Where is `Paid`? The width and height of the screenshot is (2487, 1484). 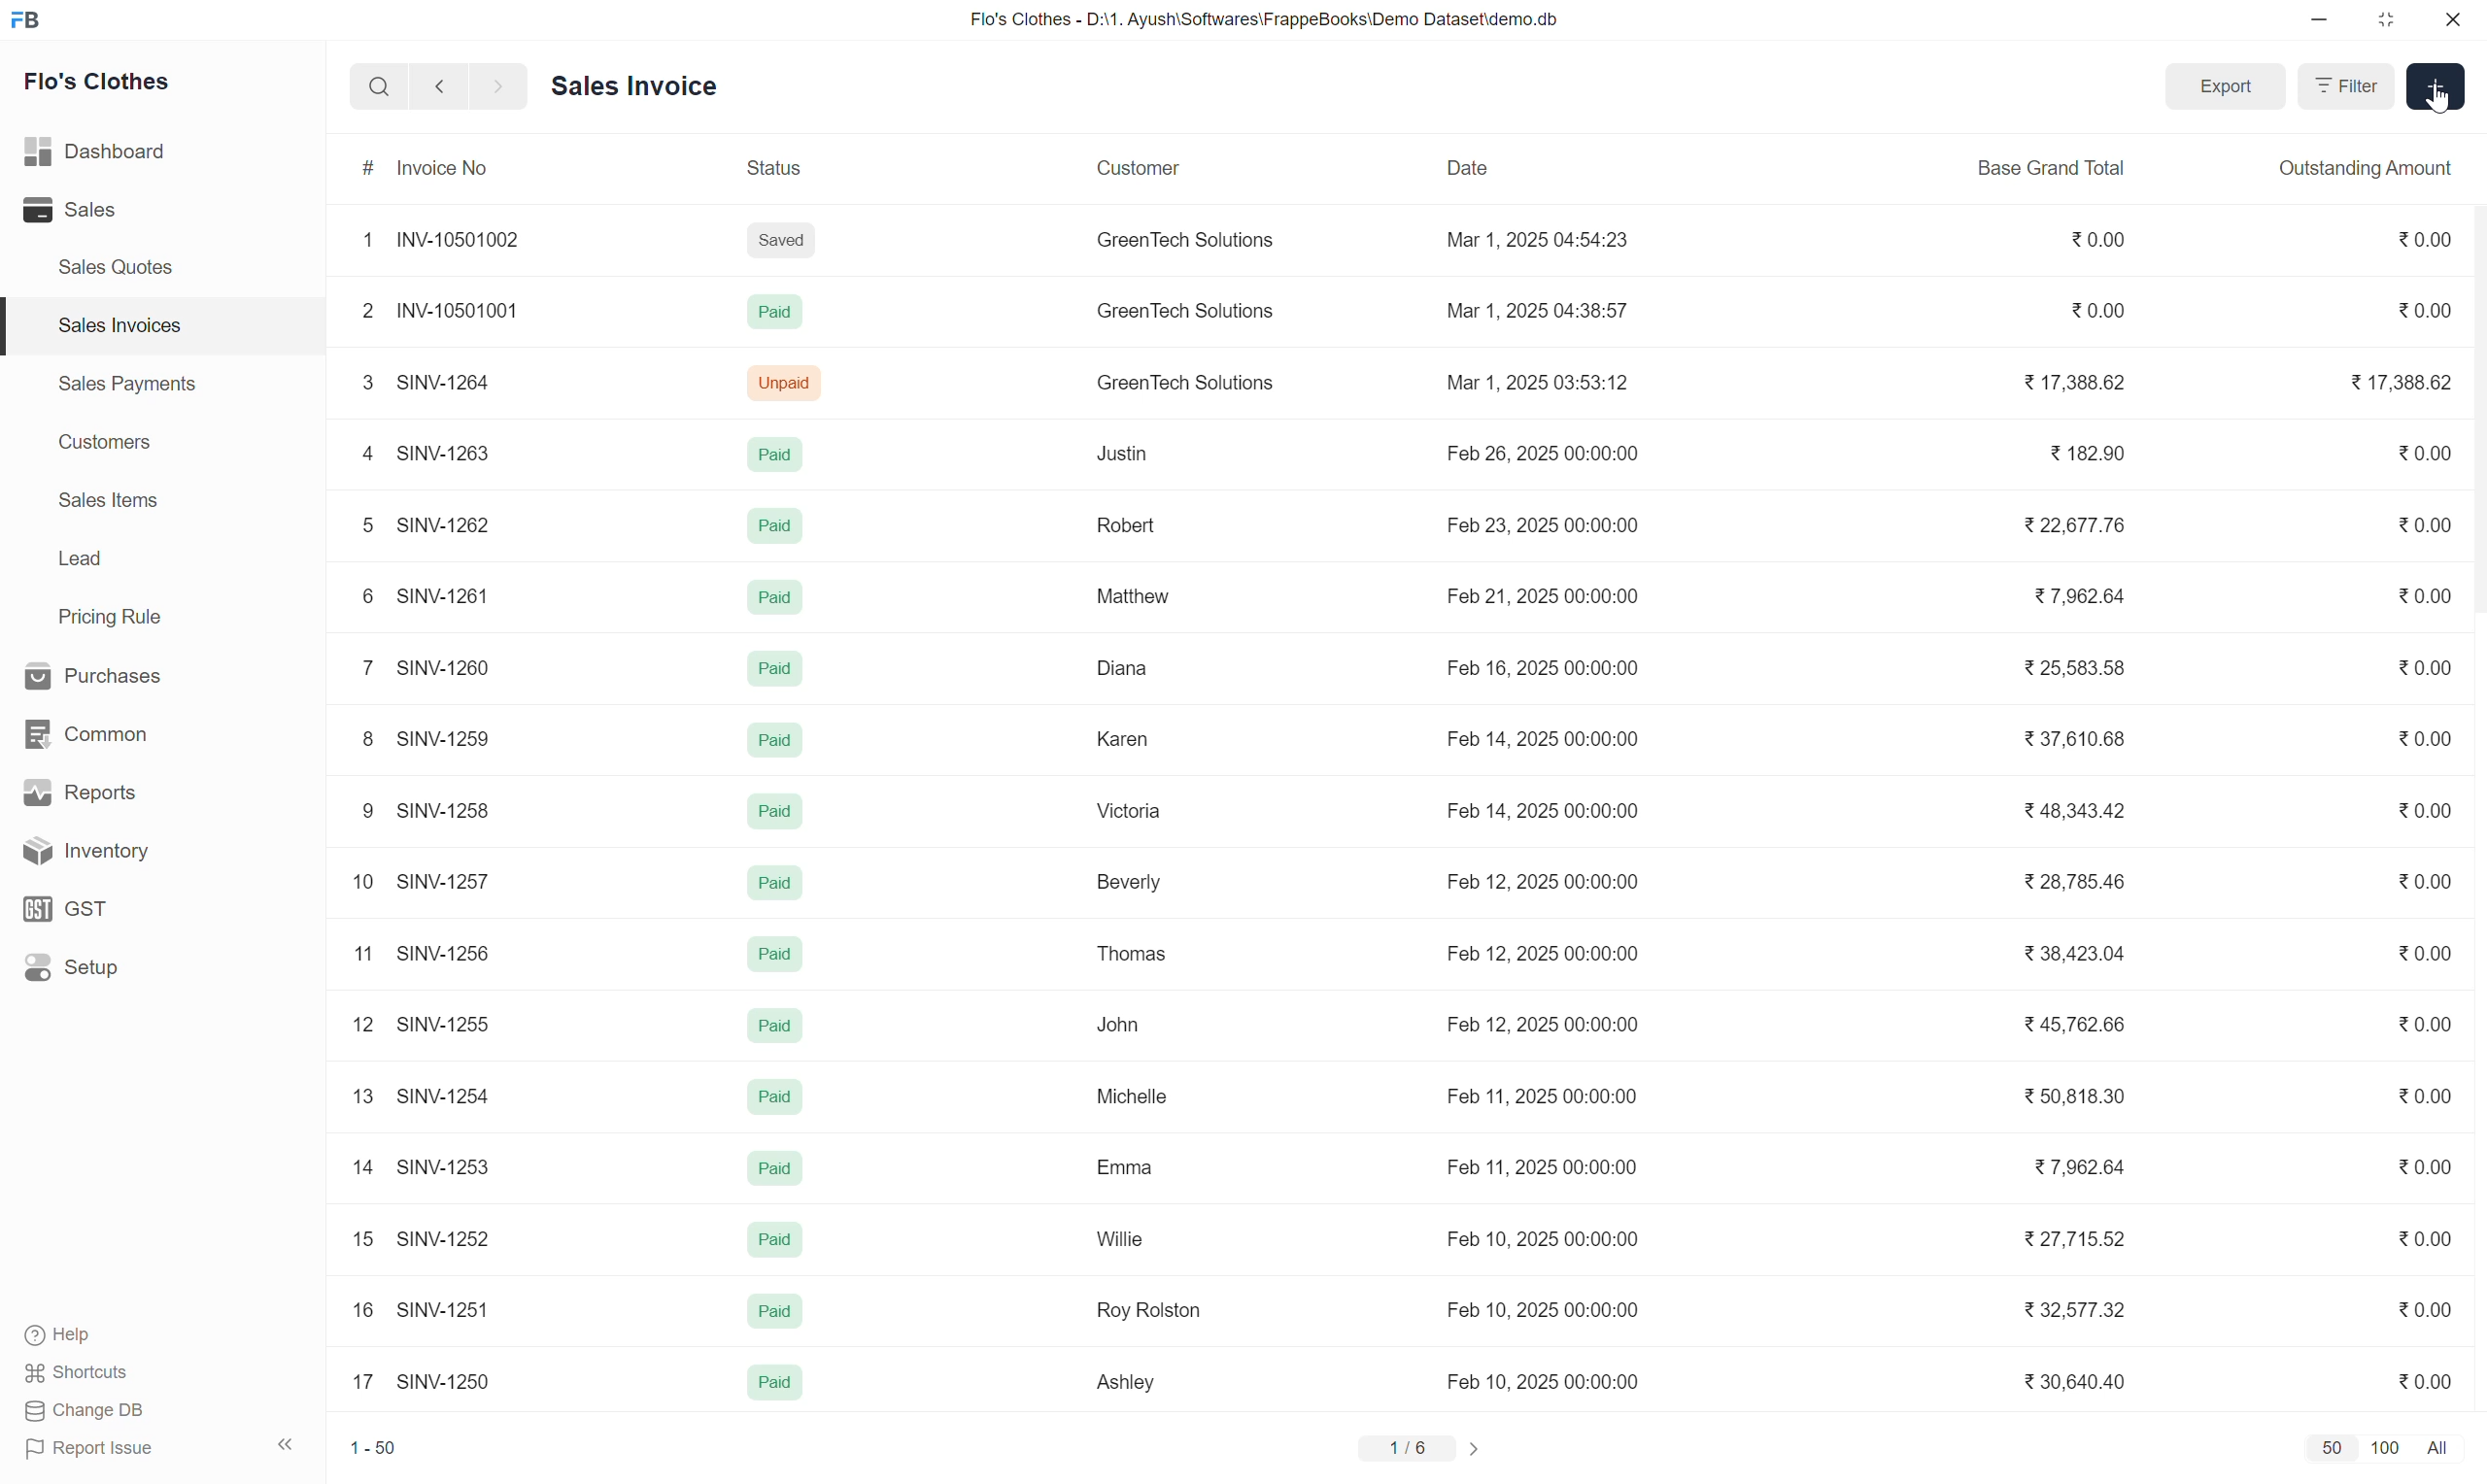
Paid is located at coordinates (770, 314).